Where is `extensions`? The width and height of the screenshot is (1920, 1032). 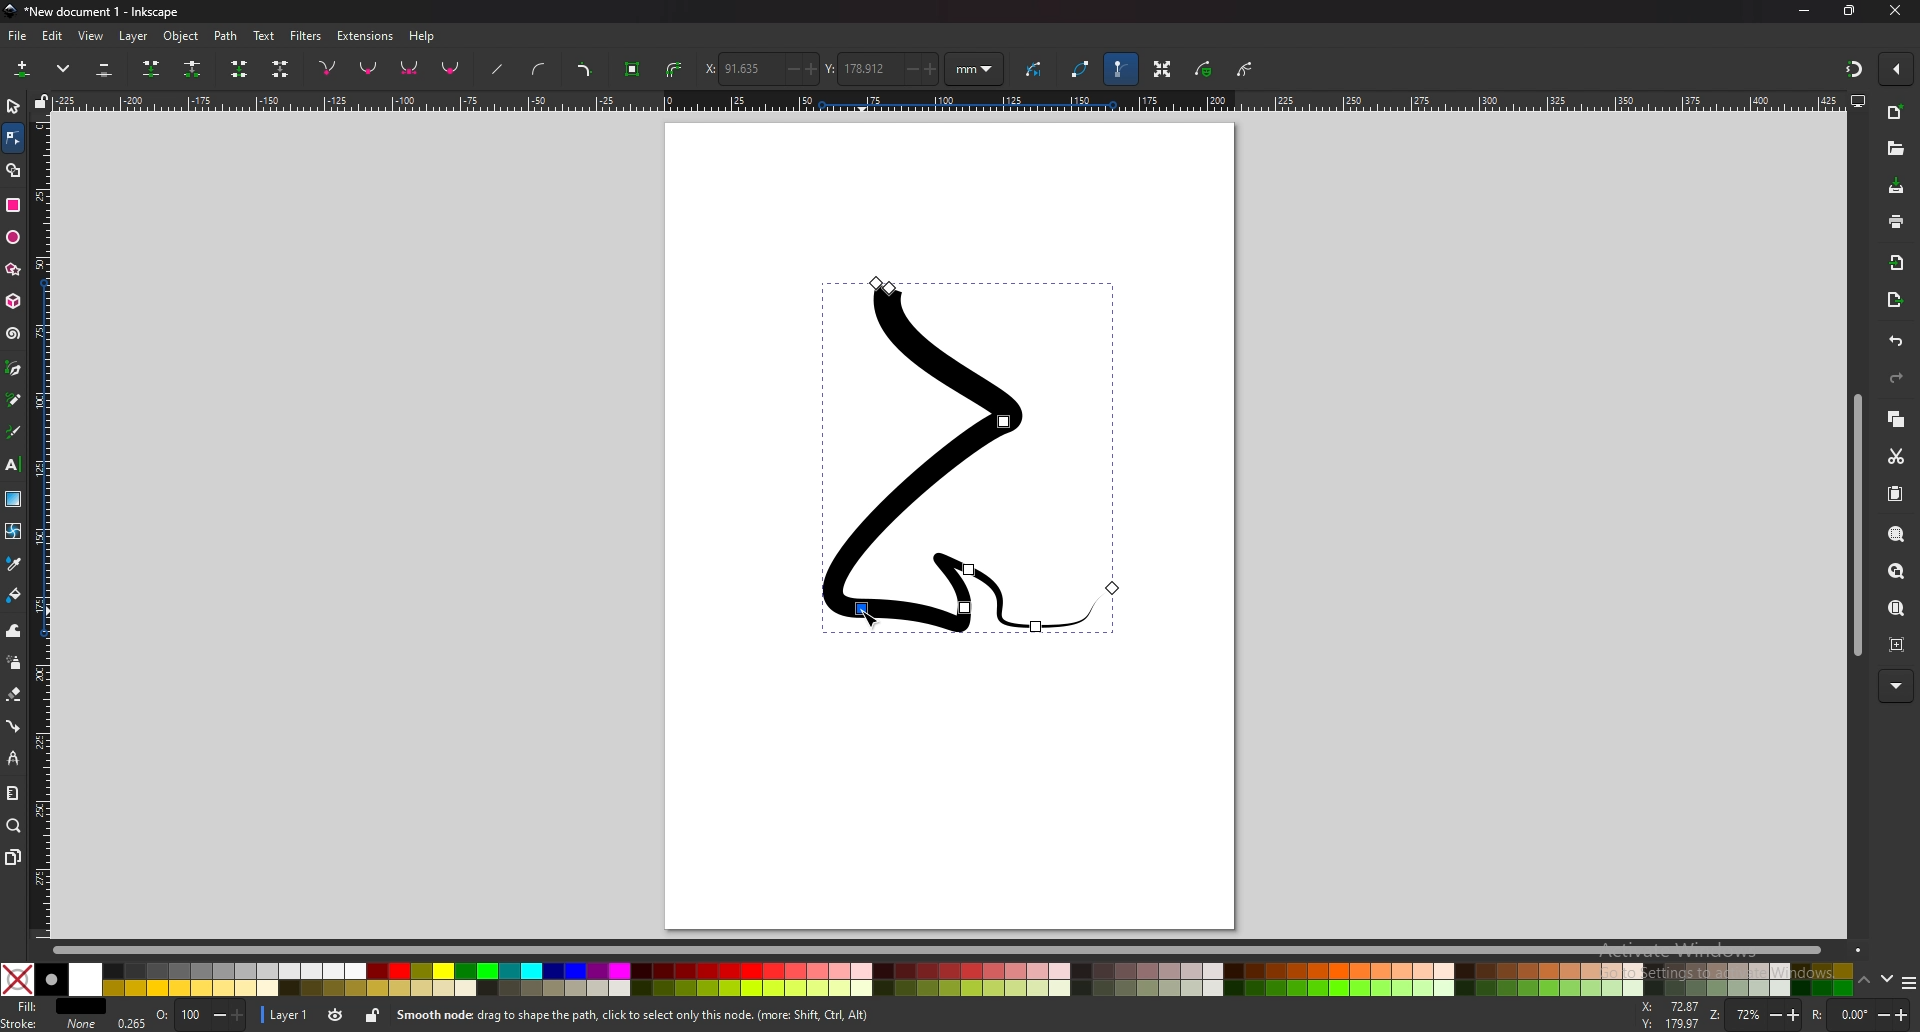
extensions is located at coordinates (364, 36).